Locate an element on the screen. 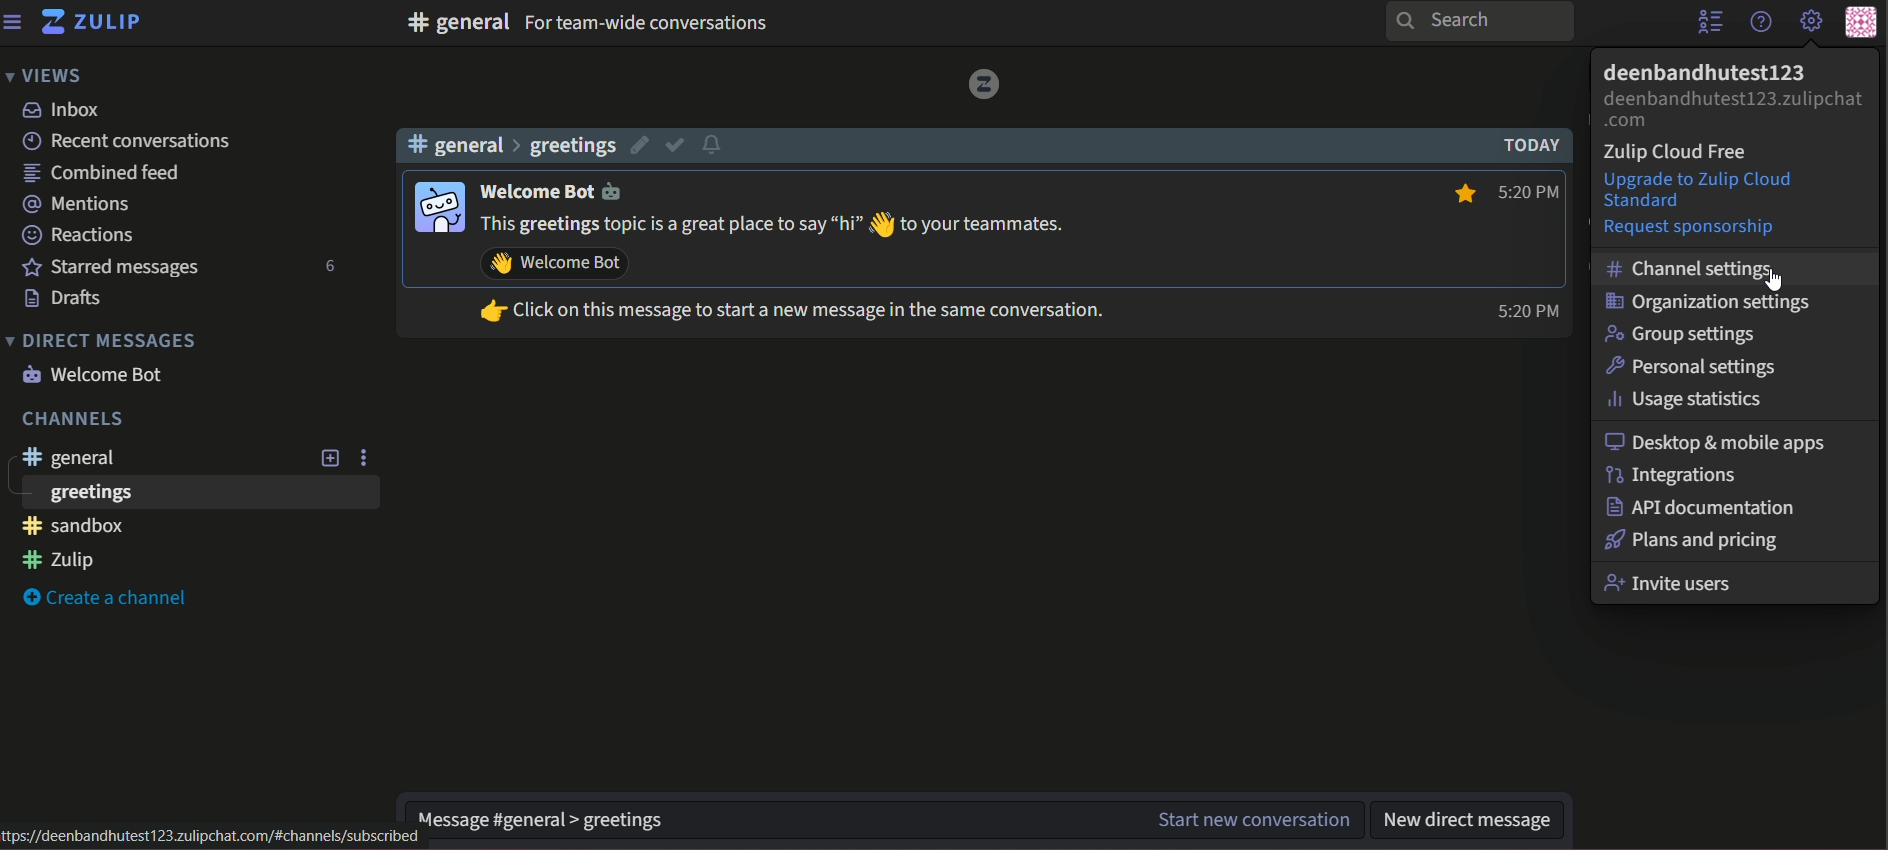 This screenshot has height=850, width=1888. star is located at coordinates (1461, 191).